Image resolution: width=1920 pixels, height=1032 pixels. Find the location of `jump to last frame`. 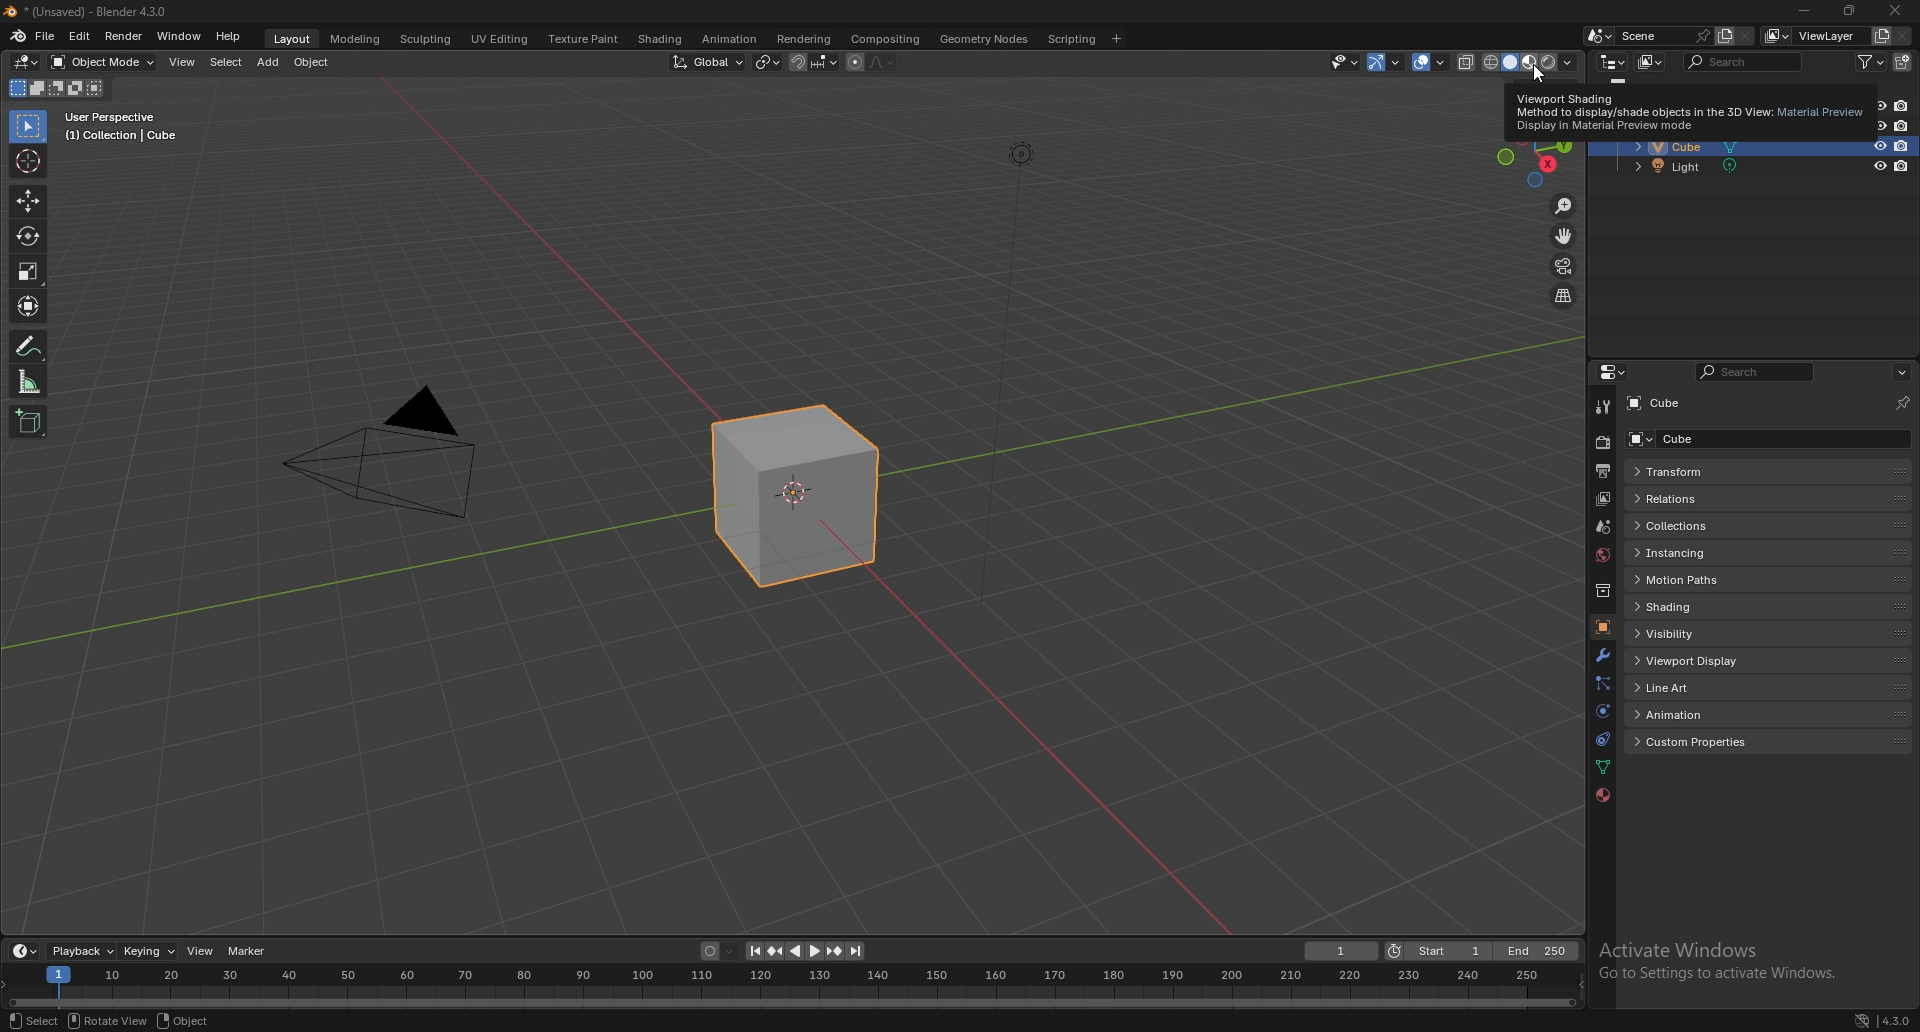

jump to last frame is located at coordinates (856, 952).